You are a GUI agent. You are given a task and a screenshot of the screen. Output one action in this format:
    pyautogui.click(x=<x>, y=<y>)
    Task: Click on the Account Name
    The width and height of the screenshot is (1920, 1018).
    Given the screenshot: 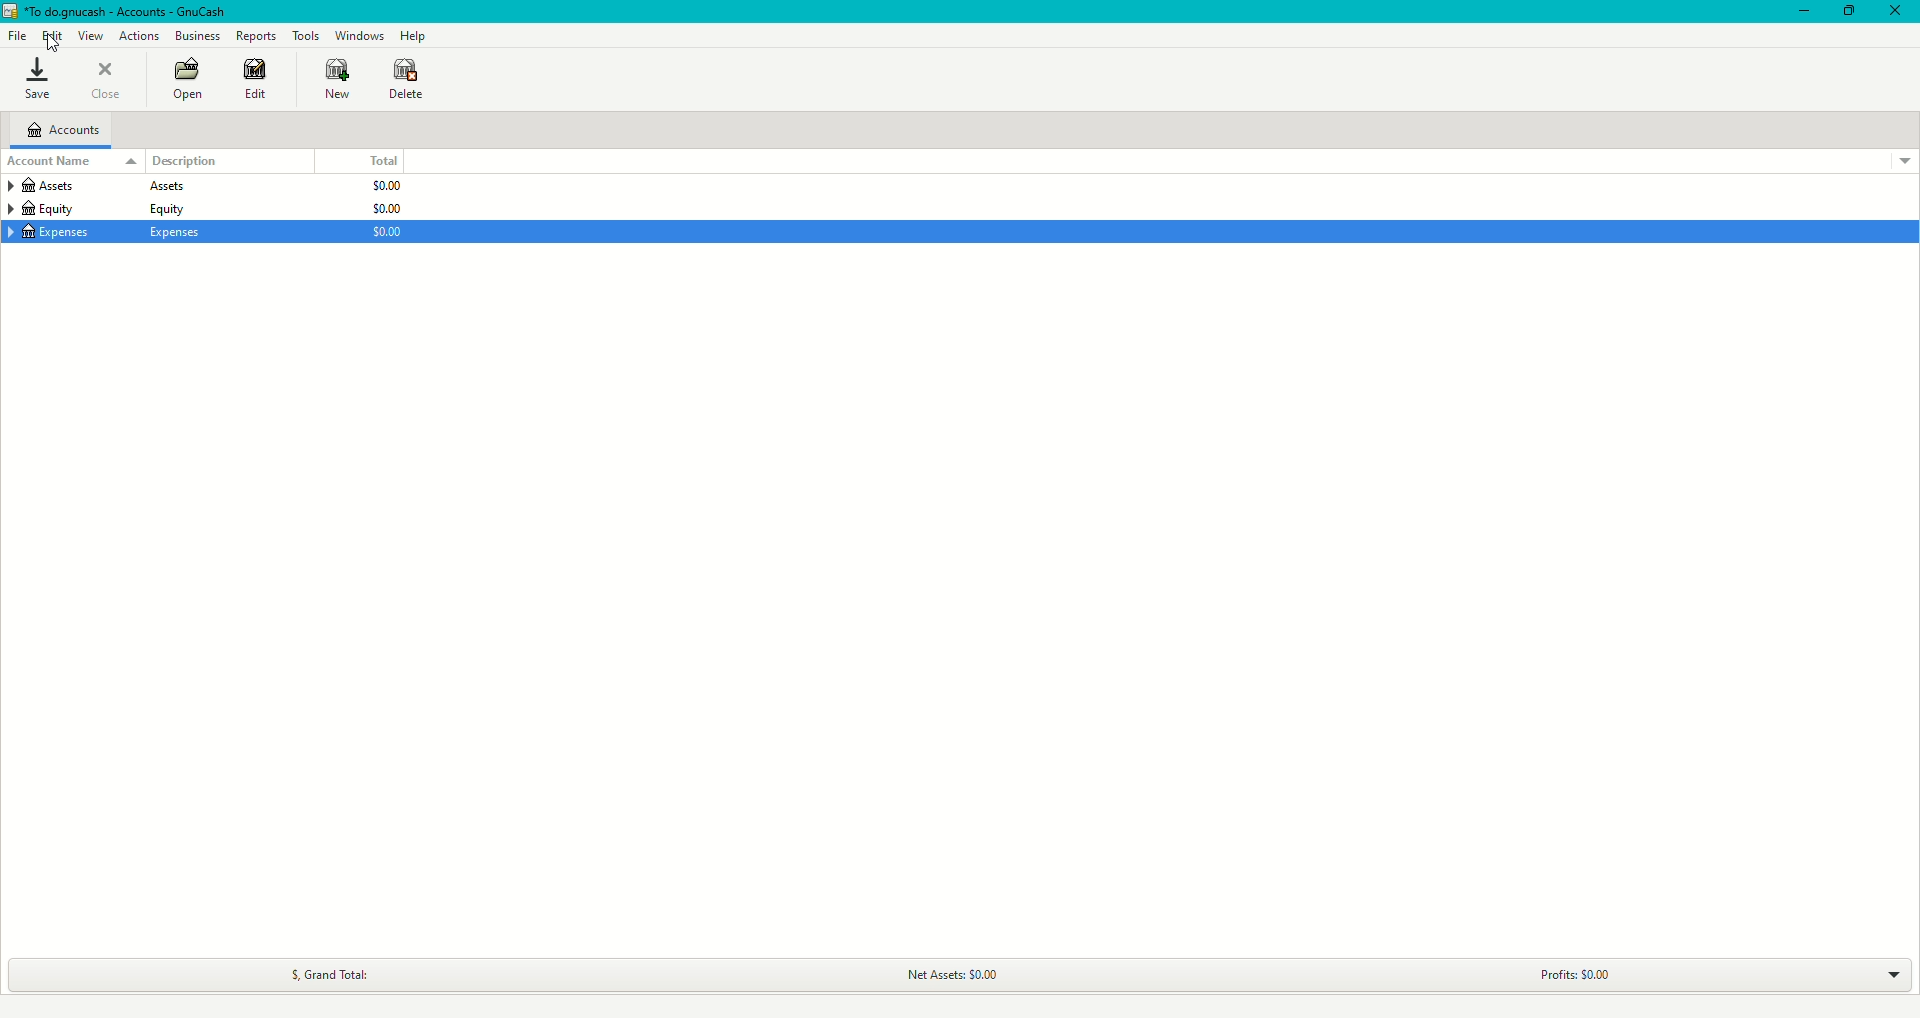 What is the action you would take?
    pyautogui.click(x=71, y=162)
    